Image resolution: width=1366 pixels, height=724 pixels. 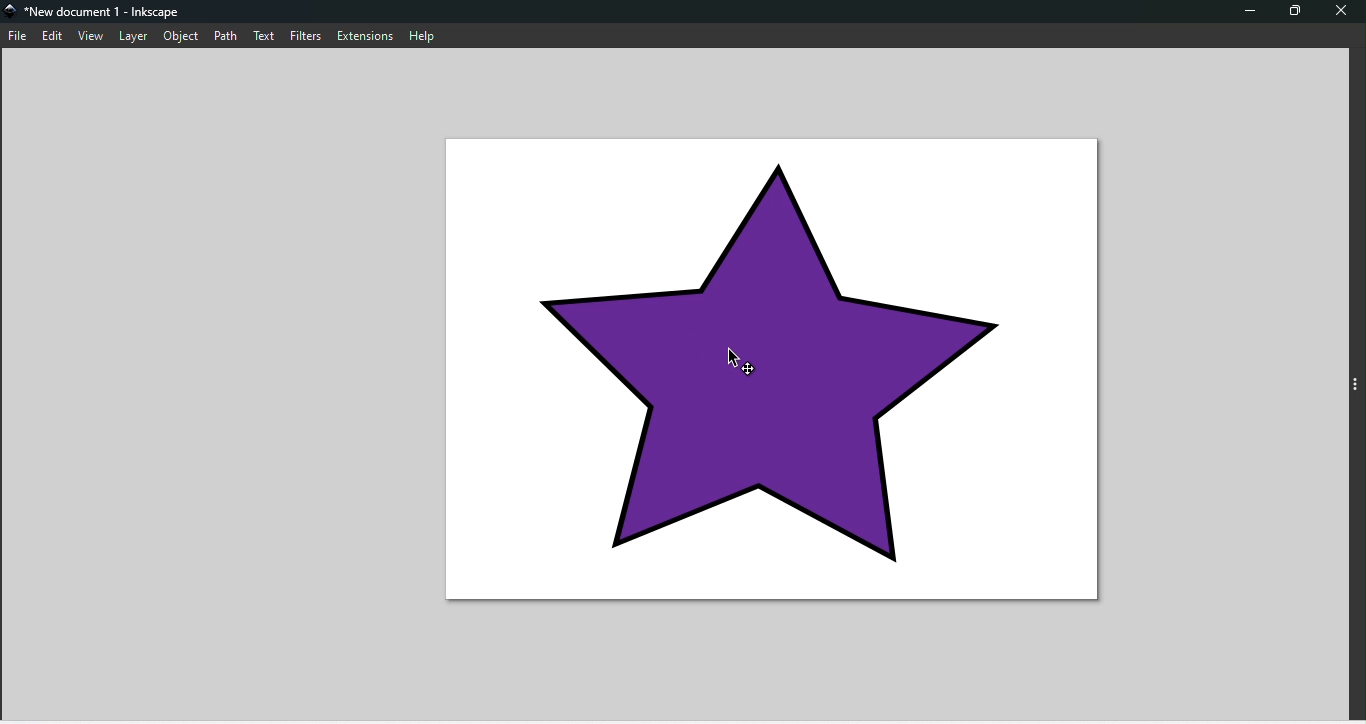 I want to click on Edit, so click(x=52, y=34).